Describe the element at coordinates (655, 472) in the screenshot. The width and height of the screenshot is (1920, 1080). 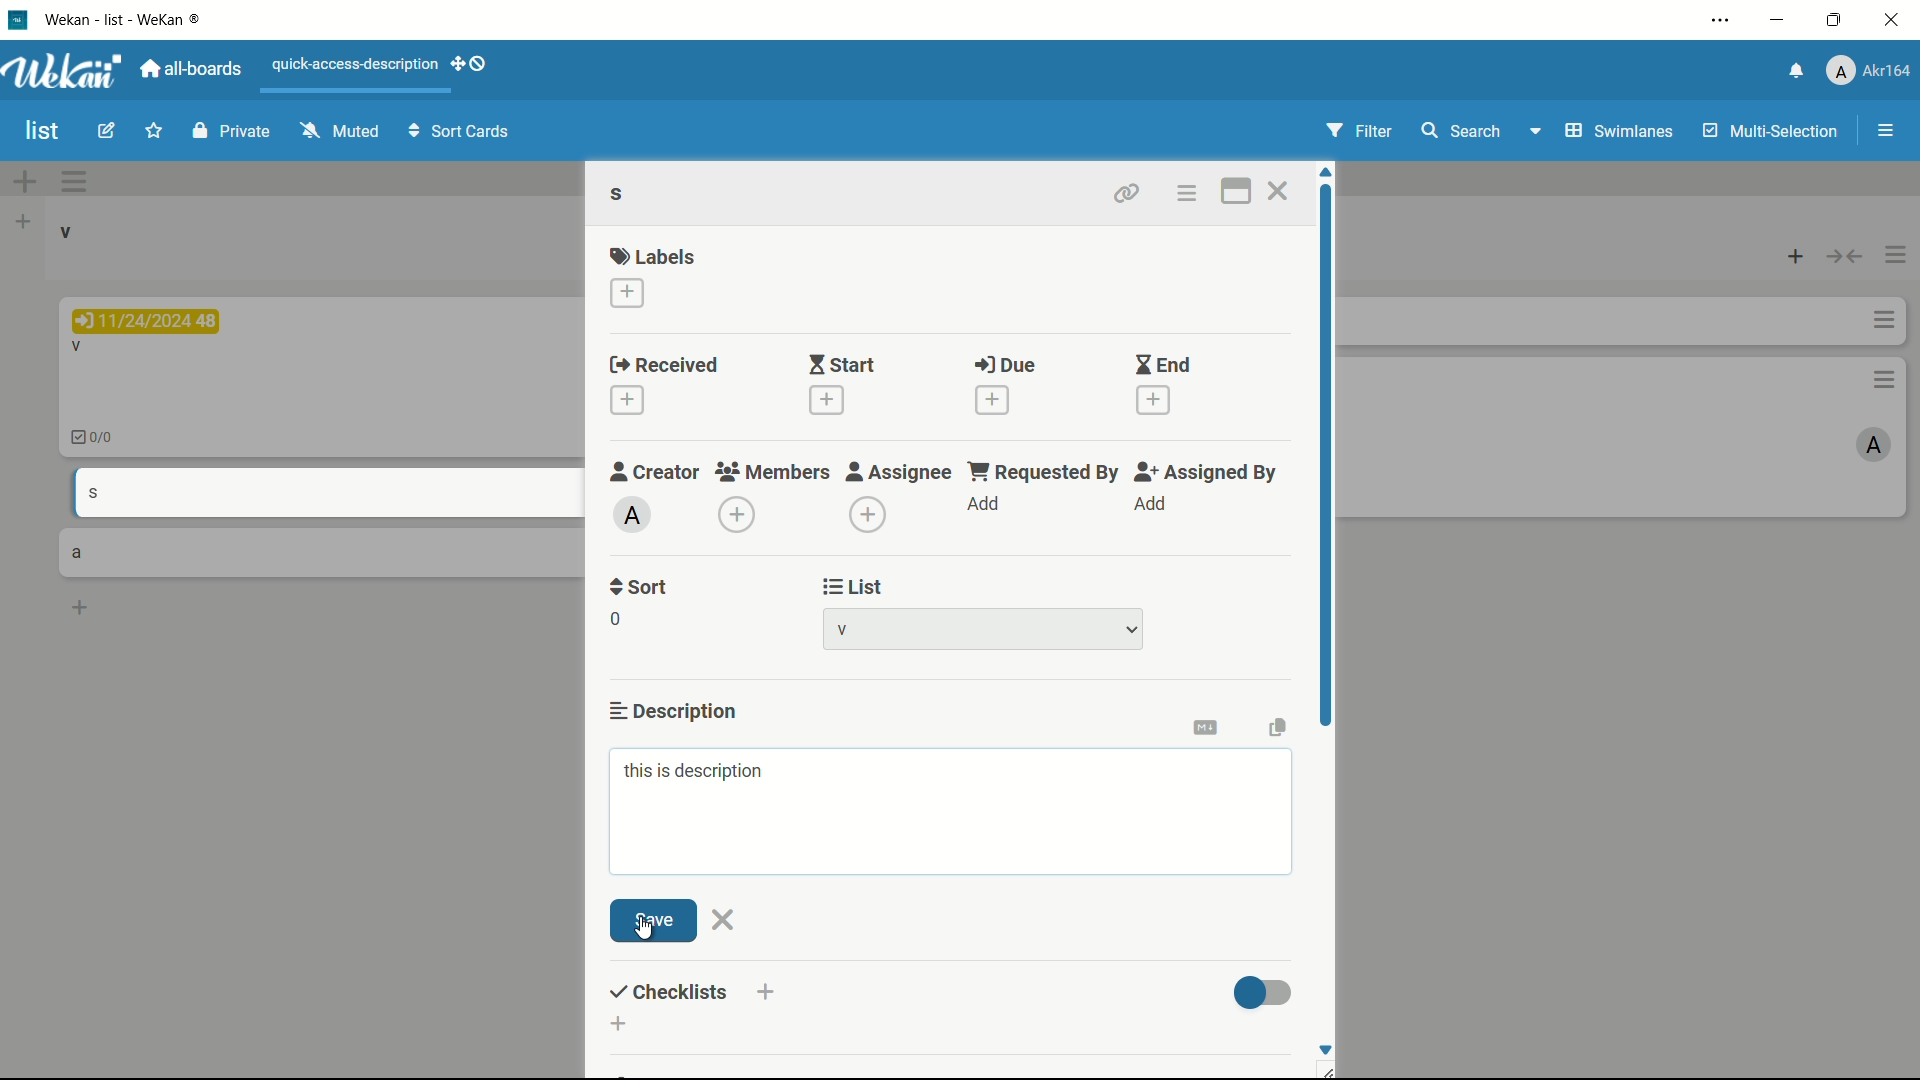
I see `creator` at that location.